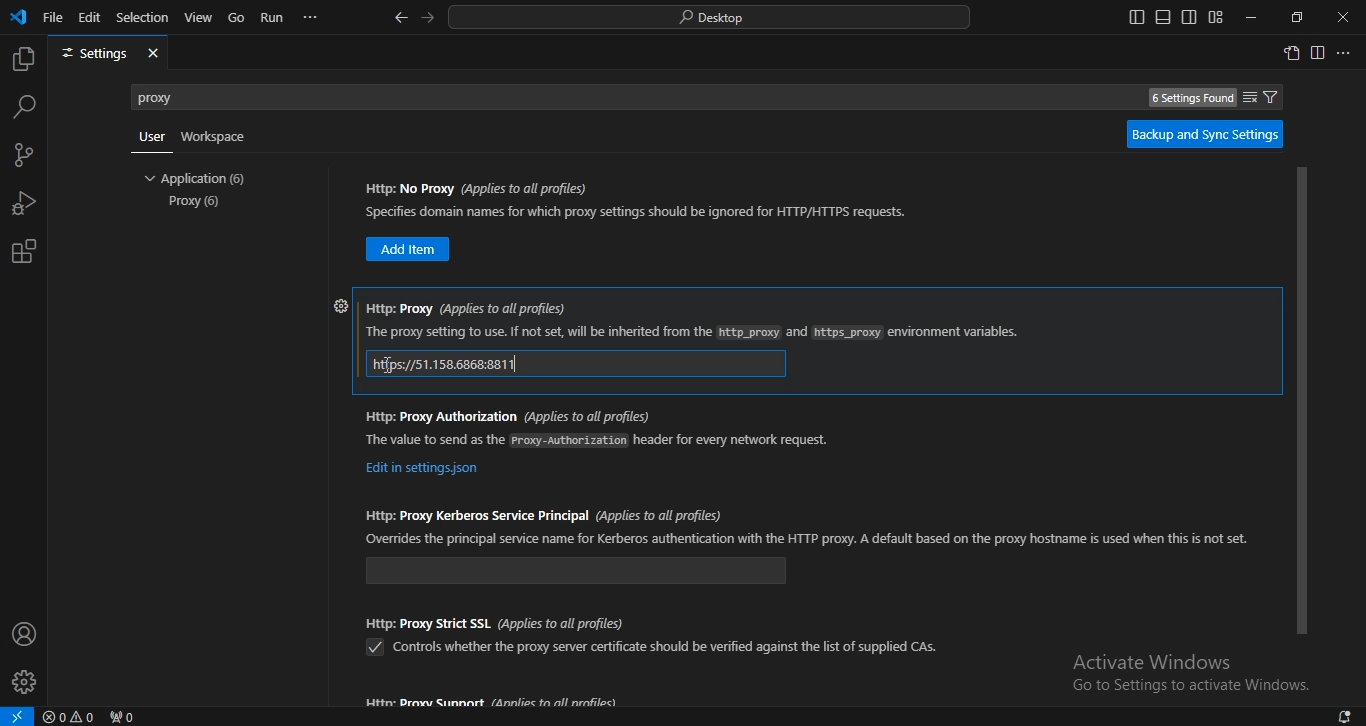  Describe the element at coordinates (1317, 53) in the screenshot. I see `split editor right` at that location.